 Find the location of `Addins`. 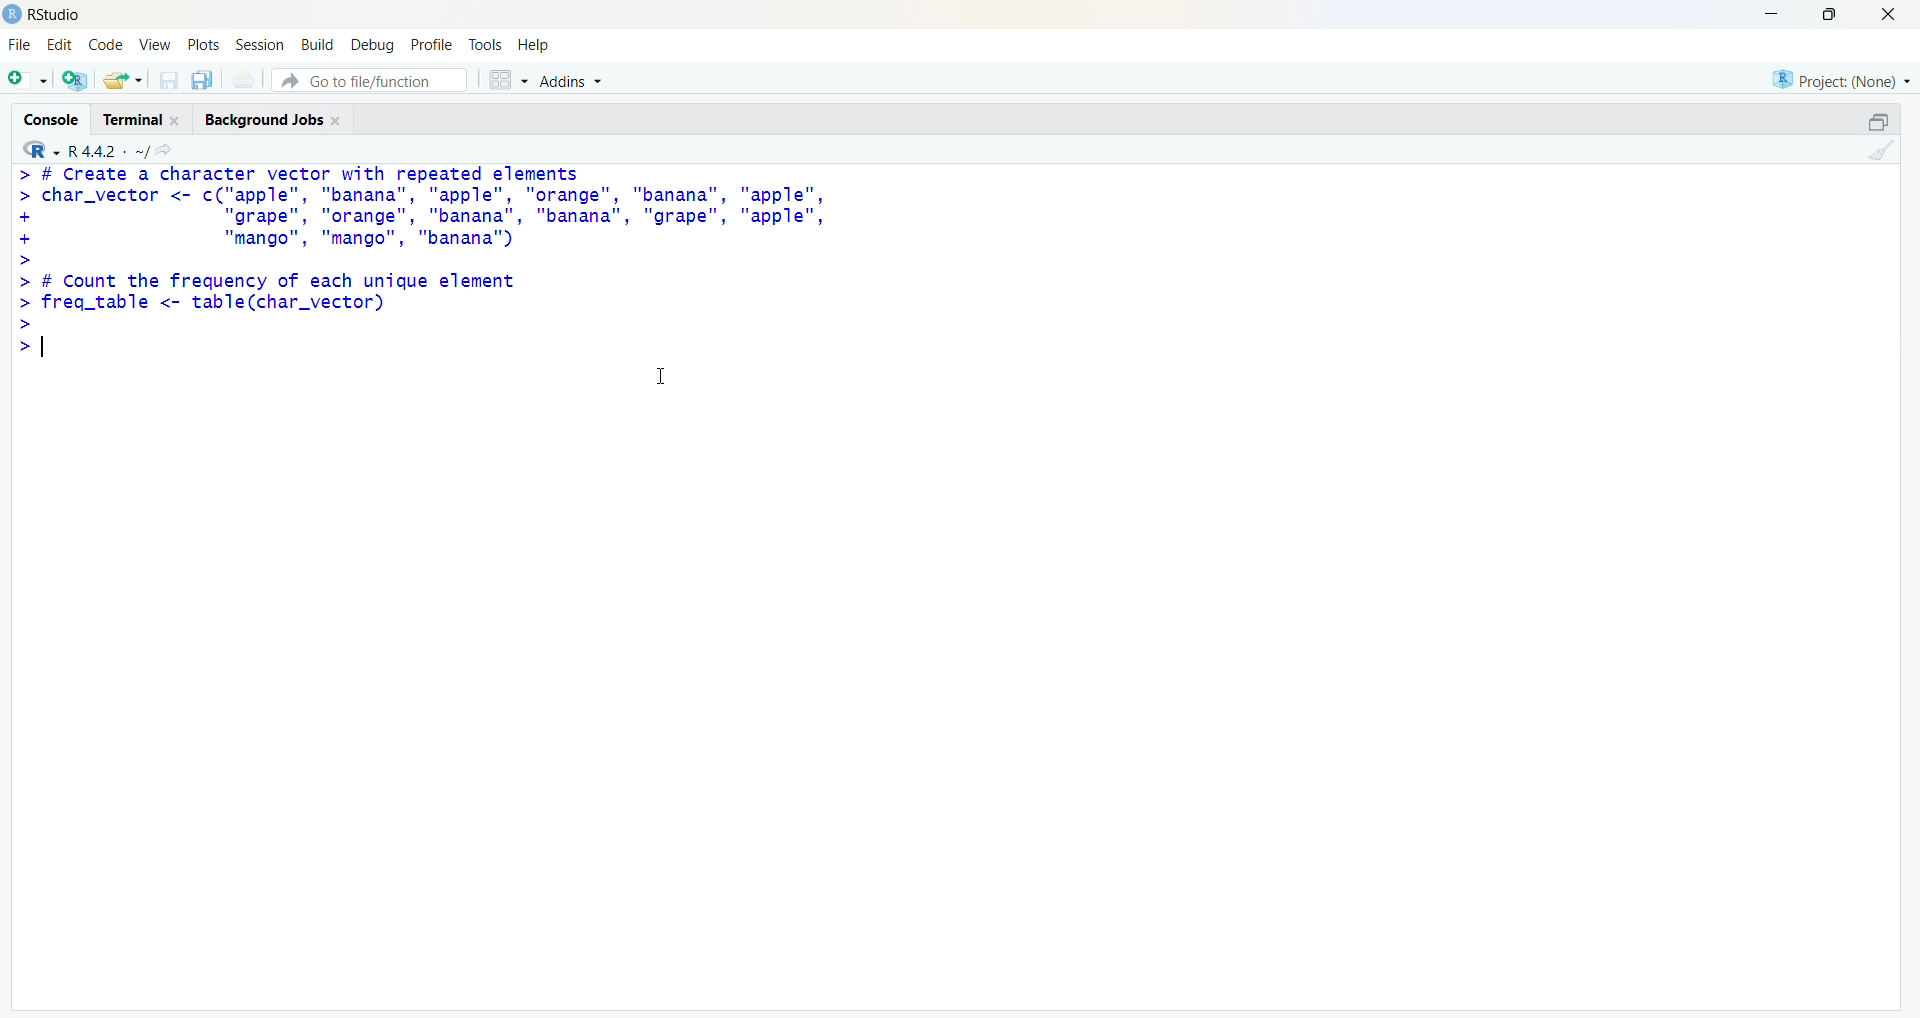

Addins is located at coordinates (573, 81).